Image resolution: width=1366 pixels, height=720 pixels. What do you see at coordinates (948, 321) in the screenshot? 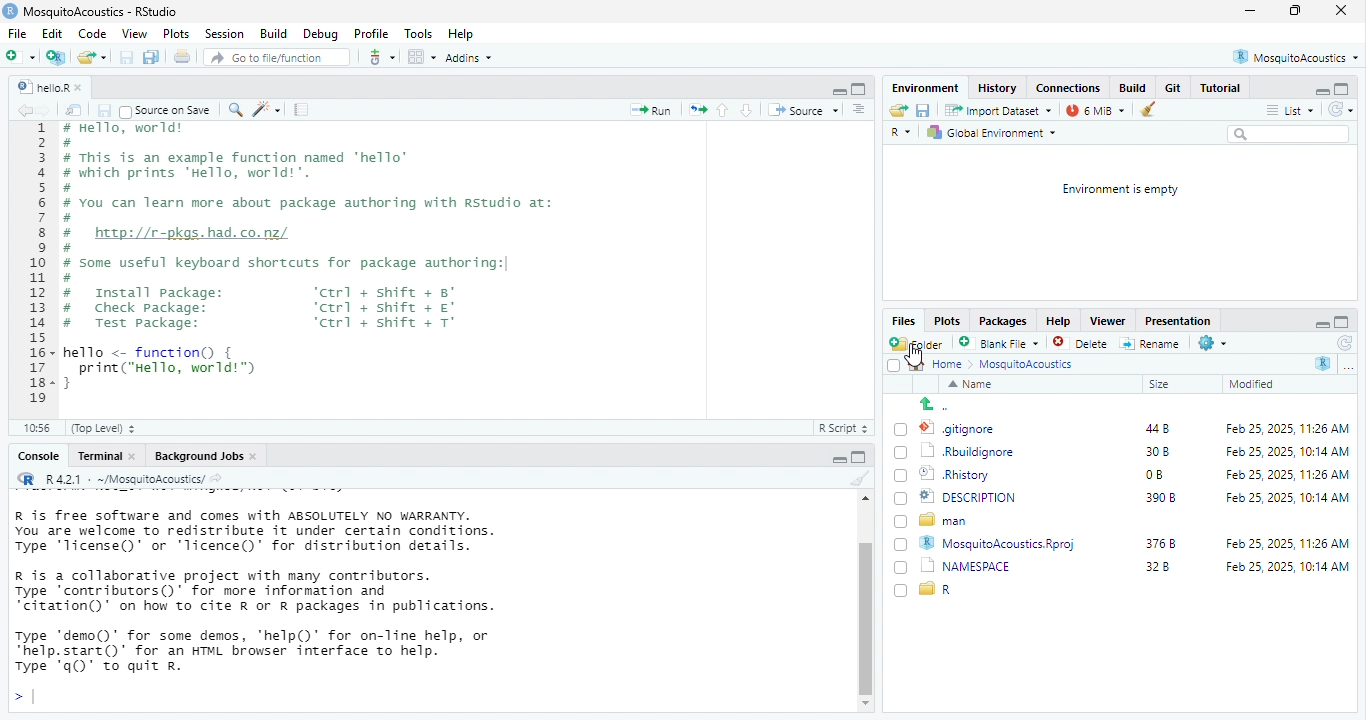
I see ` Plots` at bounding box center [948, 321].